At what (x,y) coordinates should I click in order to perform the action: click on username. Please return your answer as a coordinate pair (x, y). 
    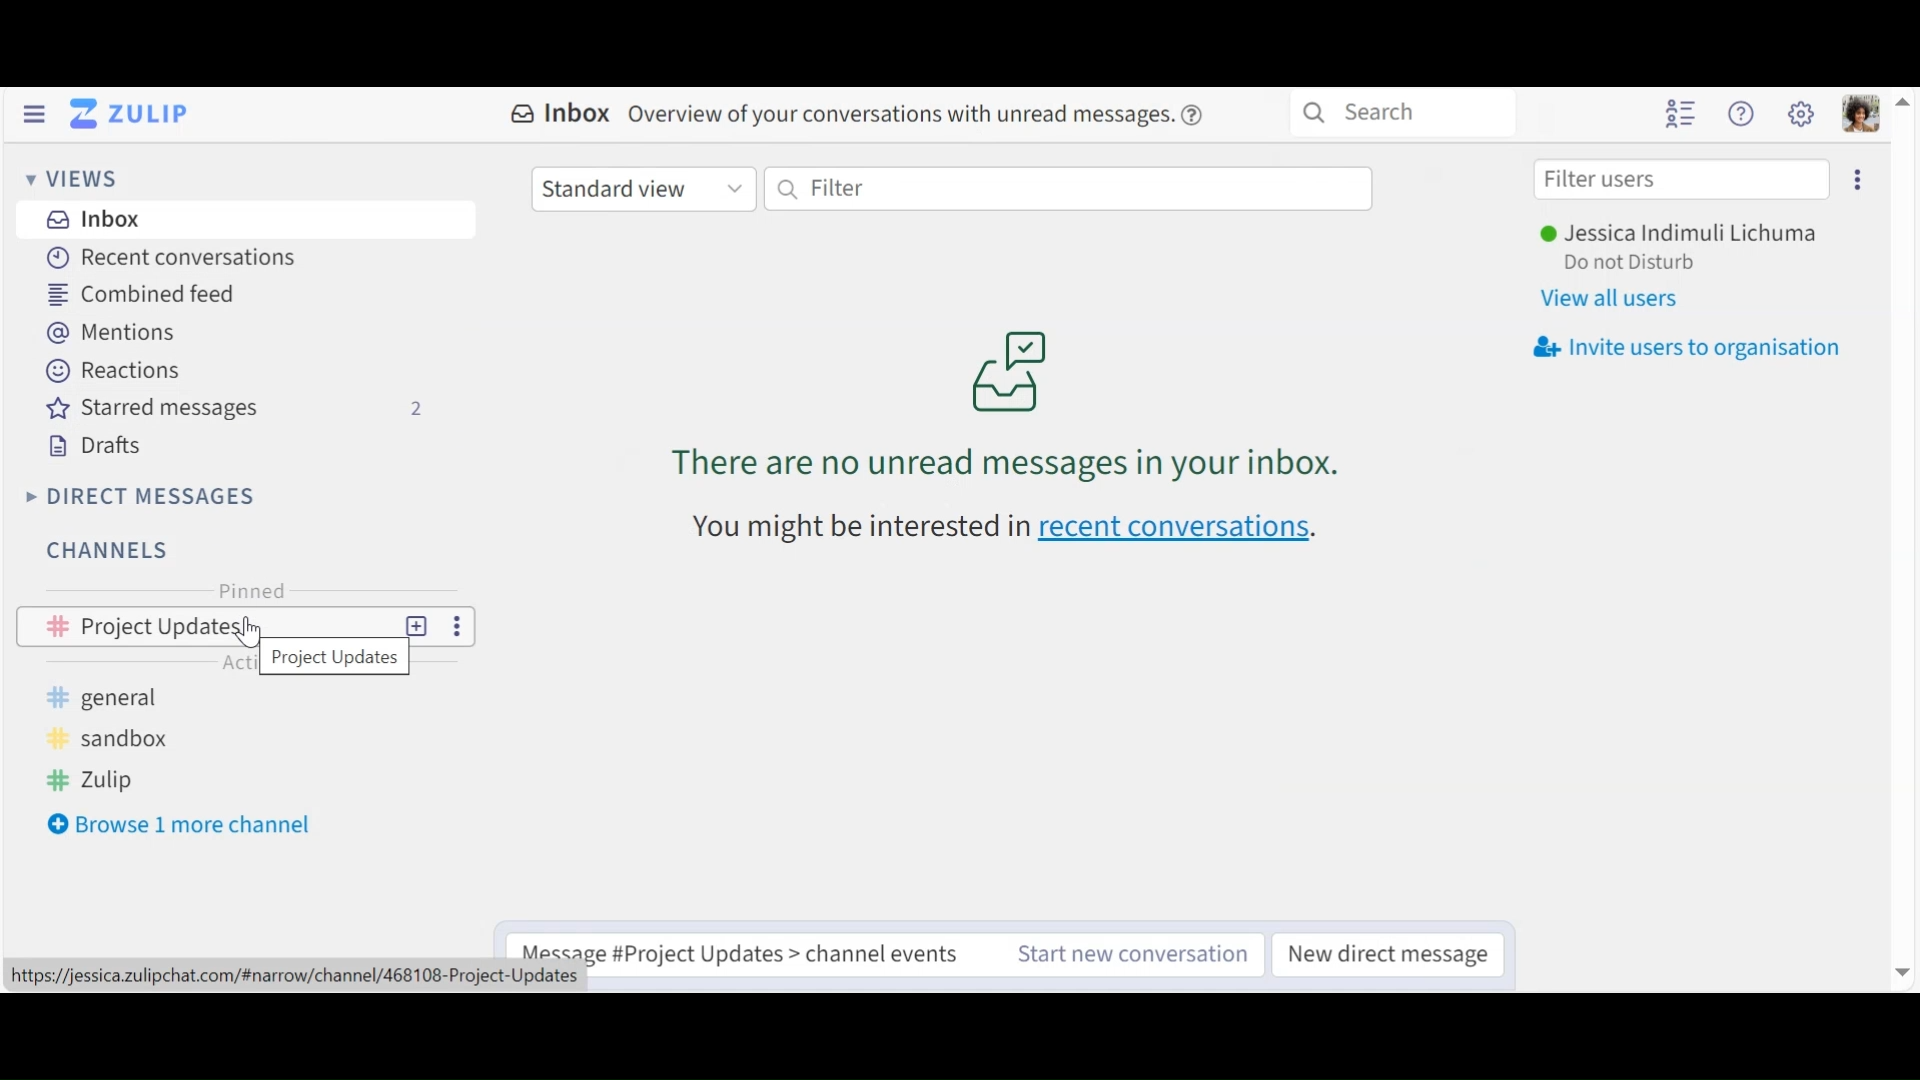
    Looking at the image, I should click on (1681, 231).